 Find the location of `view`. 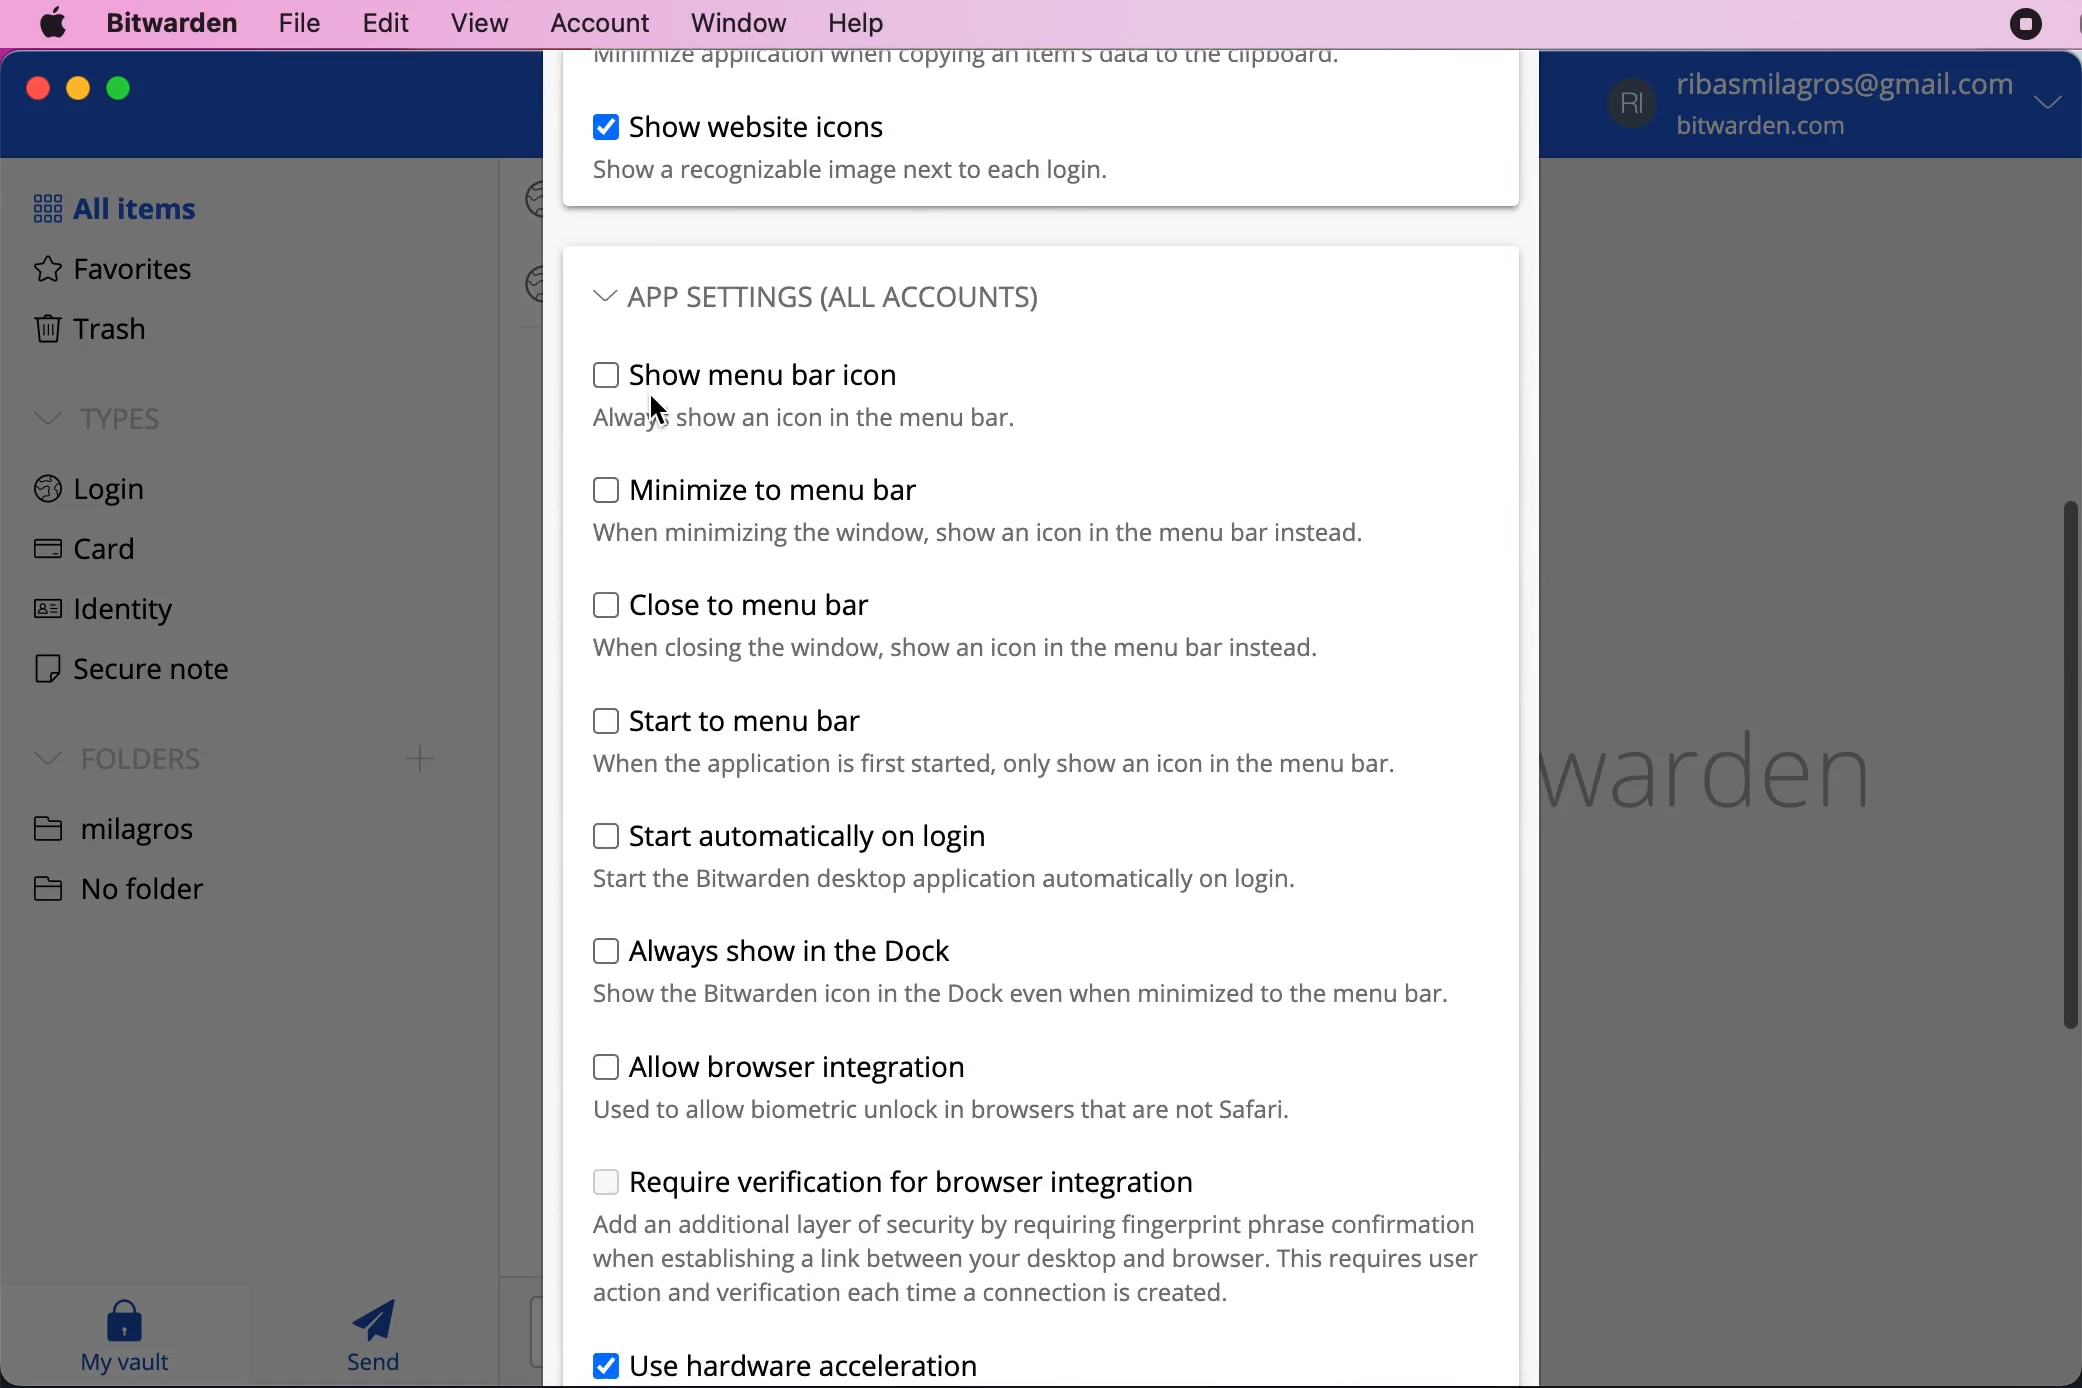

view is located at coordinates (470, 24).